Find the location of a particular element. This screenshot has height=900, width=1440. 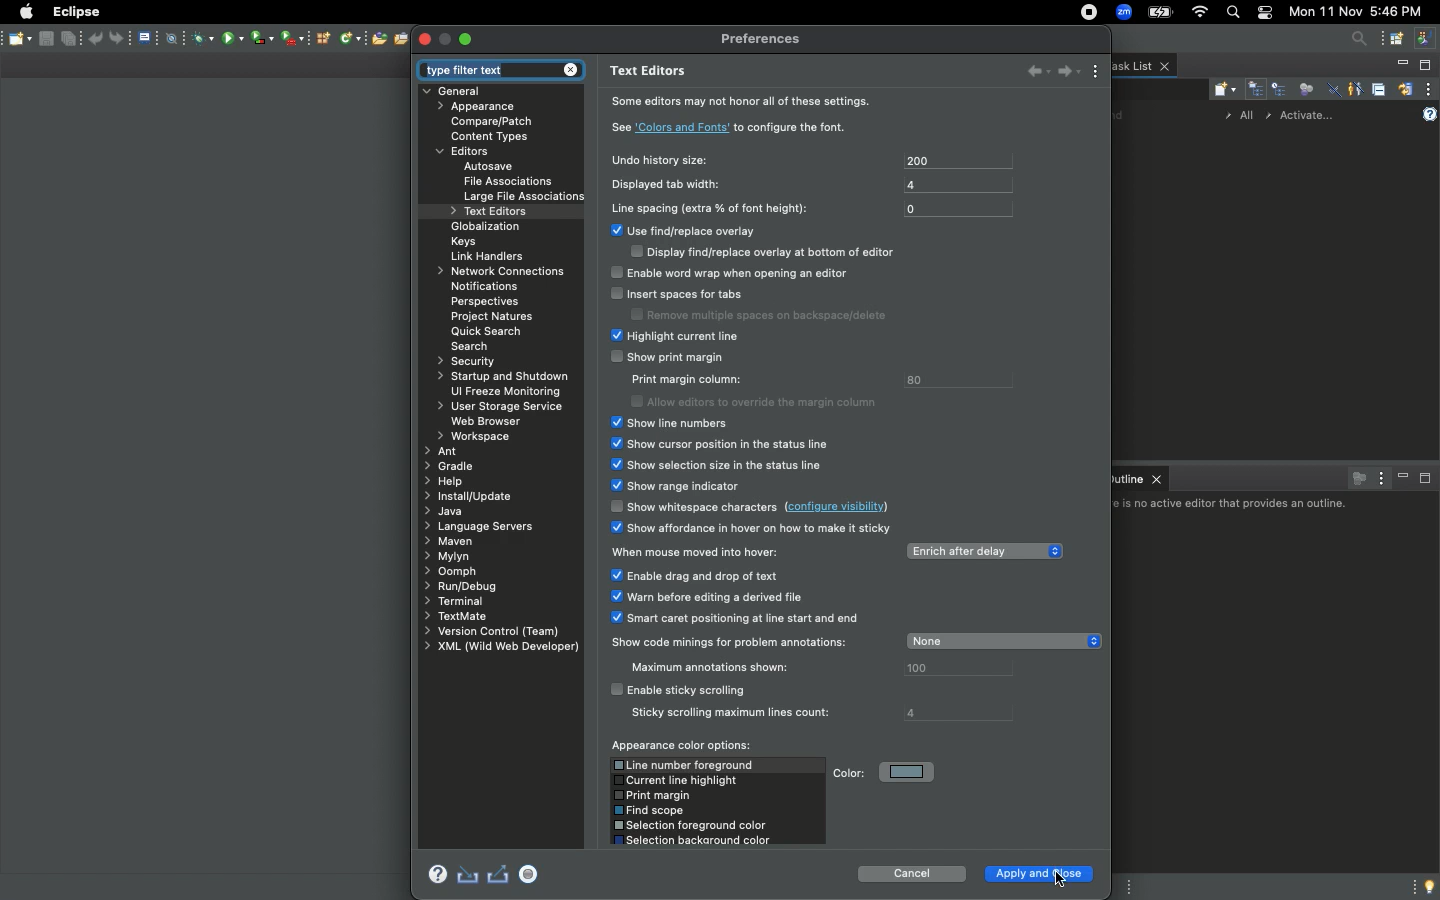

When mouse moved into hover options: is located at coordinates (737, 588).